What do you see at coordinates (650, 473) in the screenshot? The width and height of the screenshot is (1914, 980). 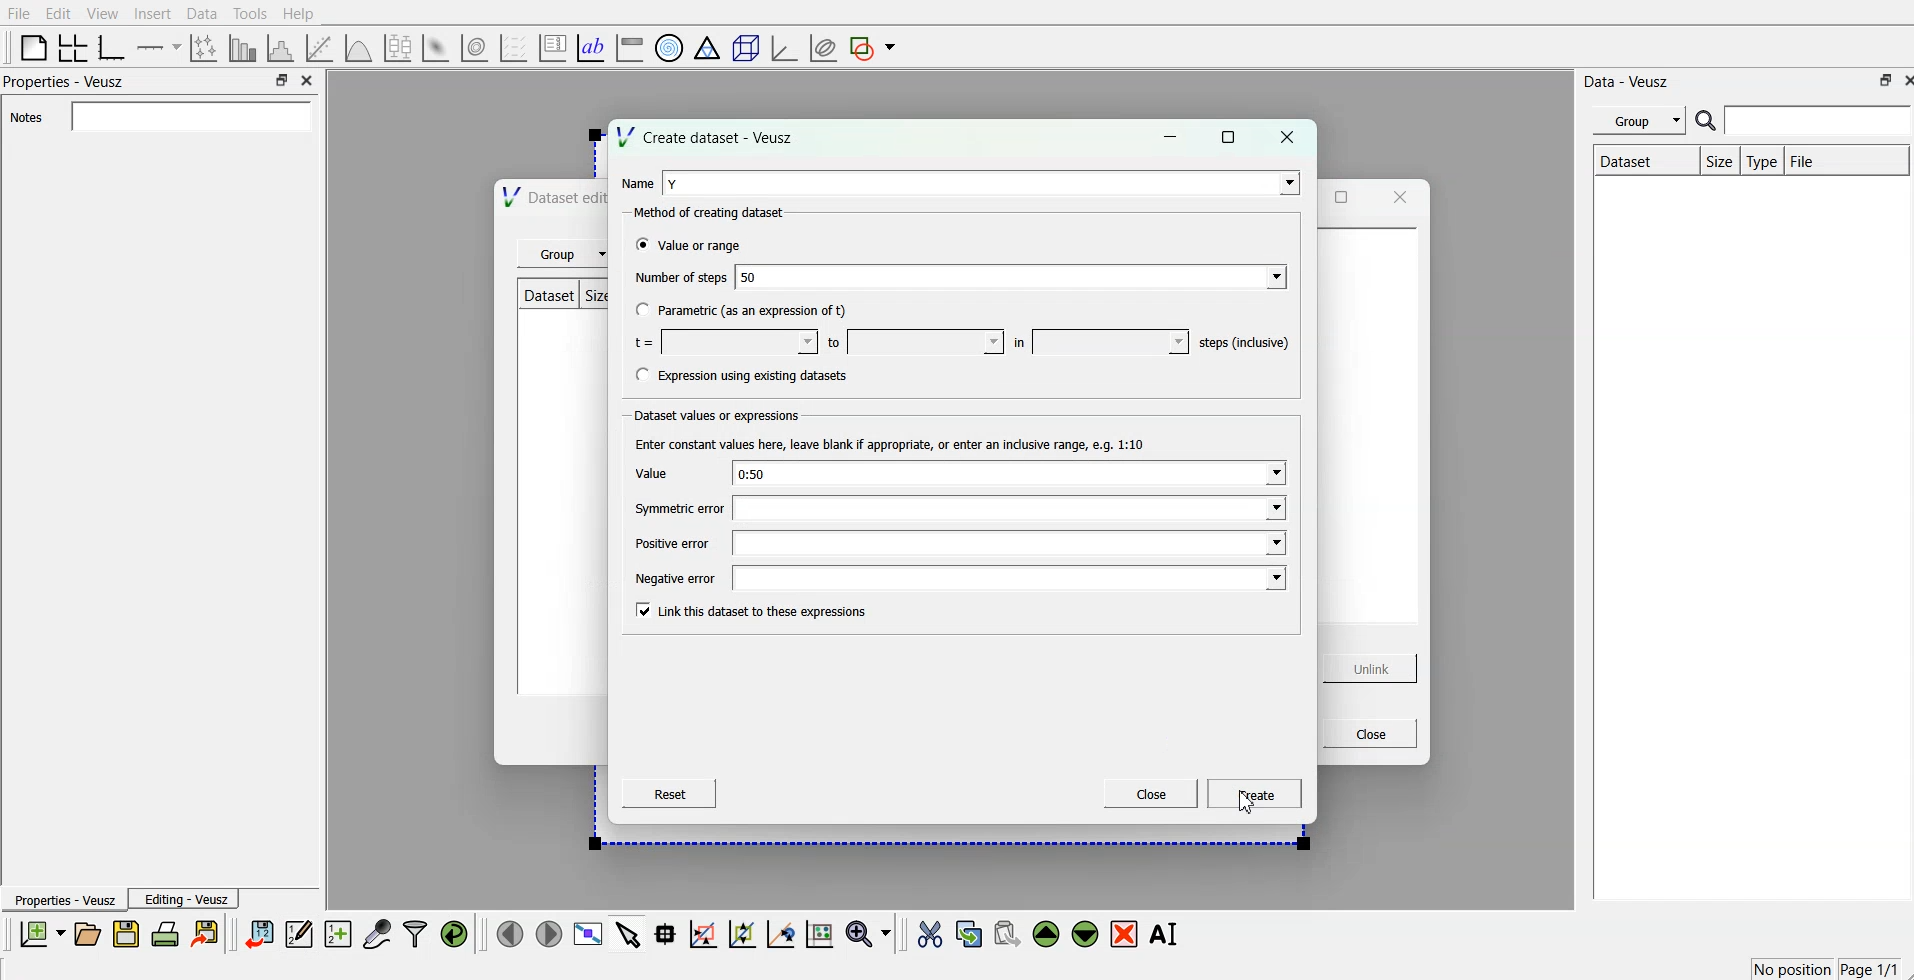 I see `value` at bounding box center [650, 473].